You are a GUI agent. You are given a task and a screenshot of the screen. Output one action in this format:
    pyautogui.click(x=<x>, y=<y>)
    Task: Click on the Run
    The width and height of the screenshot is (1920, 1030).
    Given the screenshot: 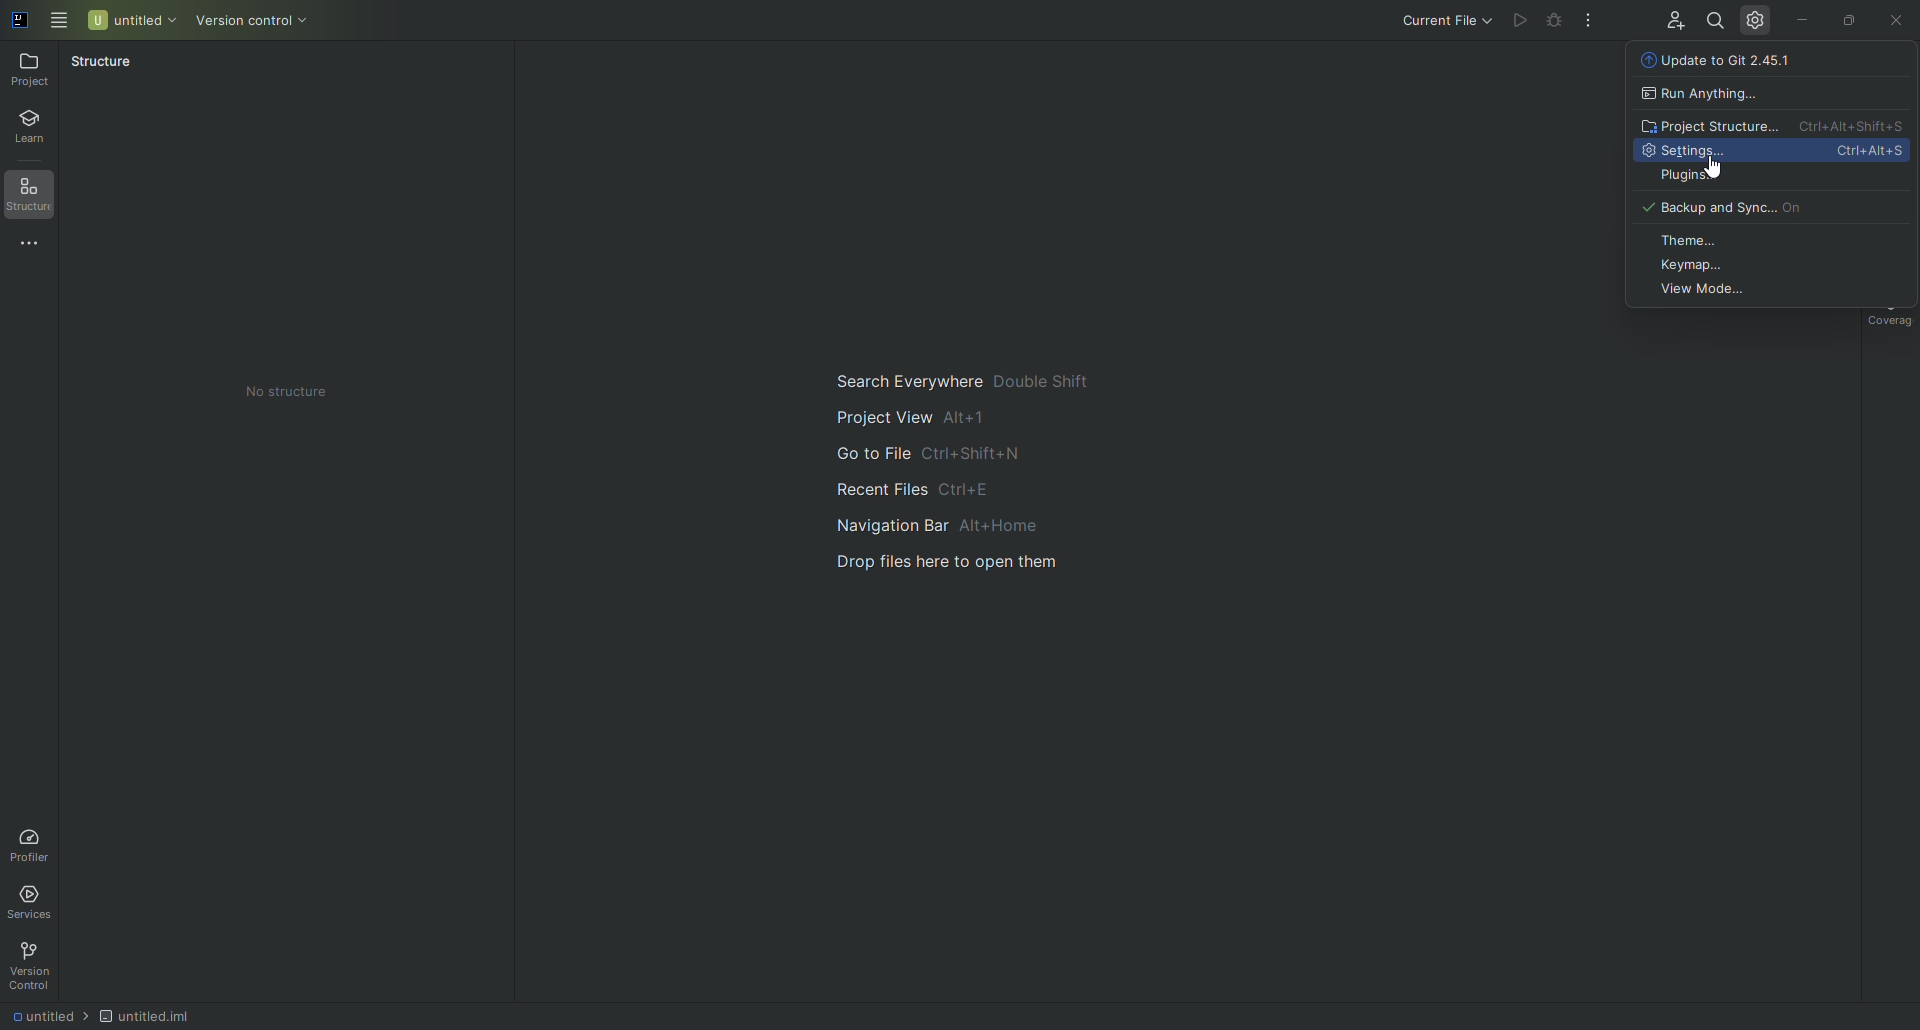 What is the action you would take?
    pyautogui.click(x=1517, y=21)
    